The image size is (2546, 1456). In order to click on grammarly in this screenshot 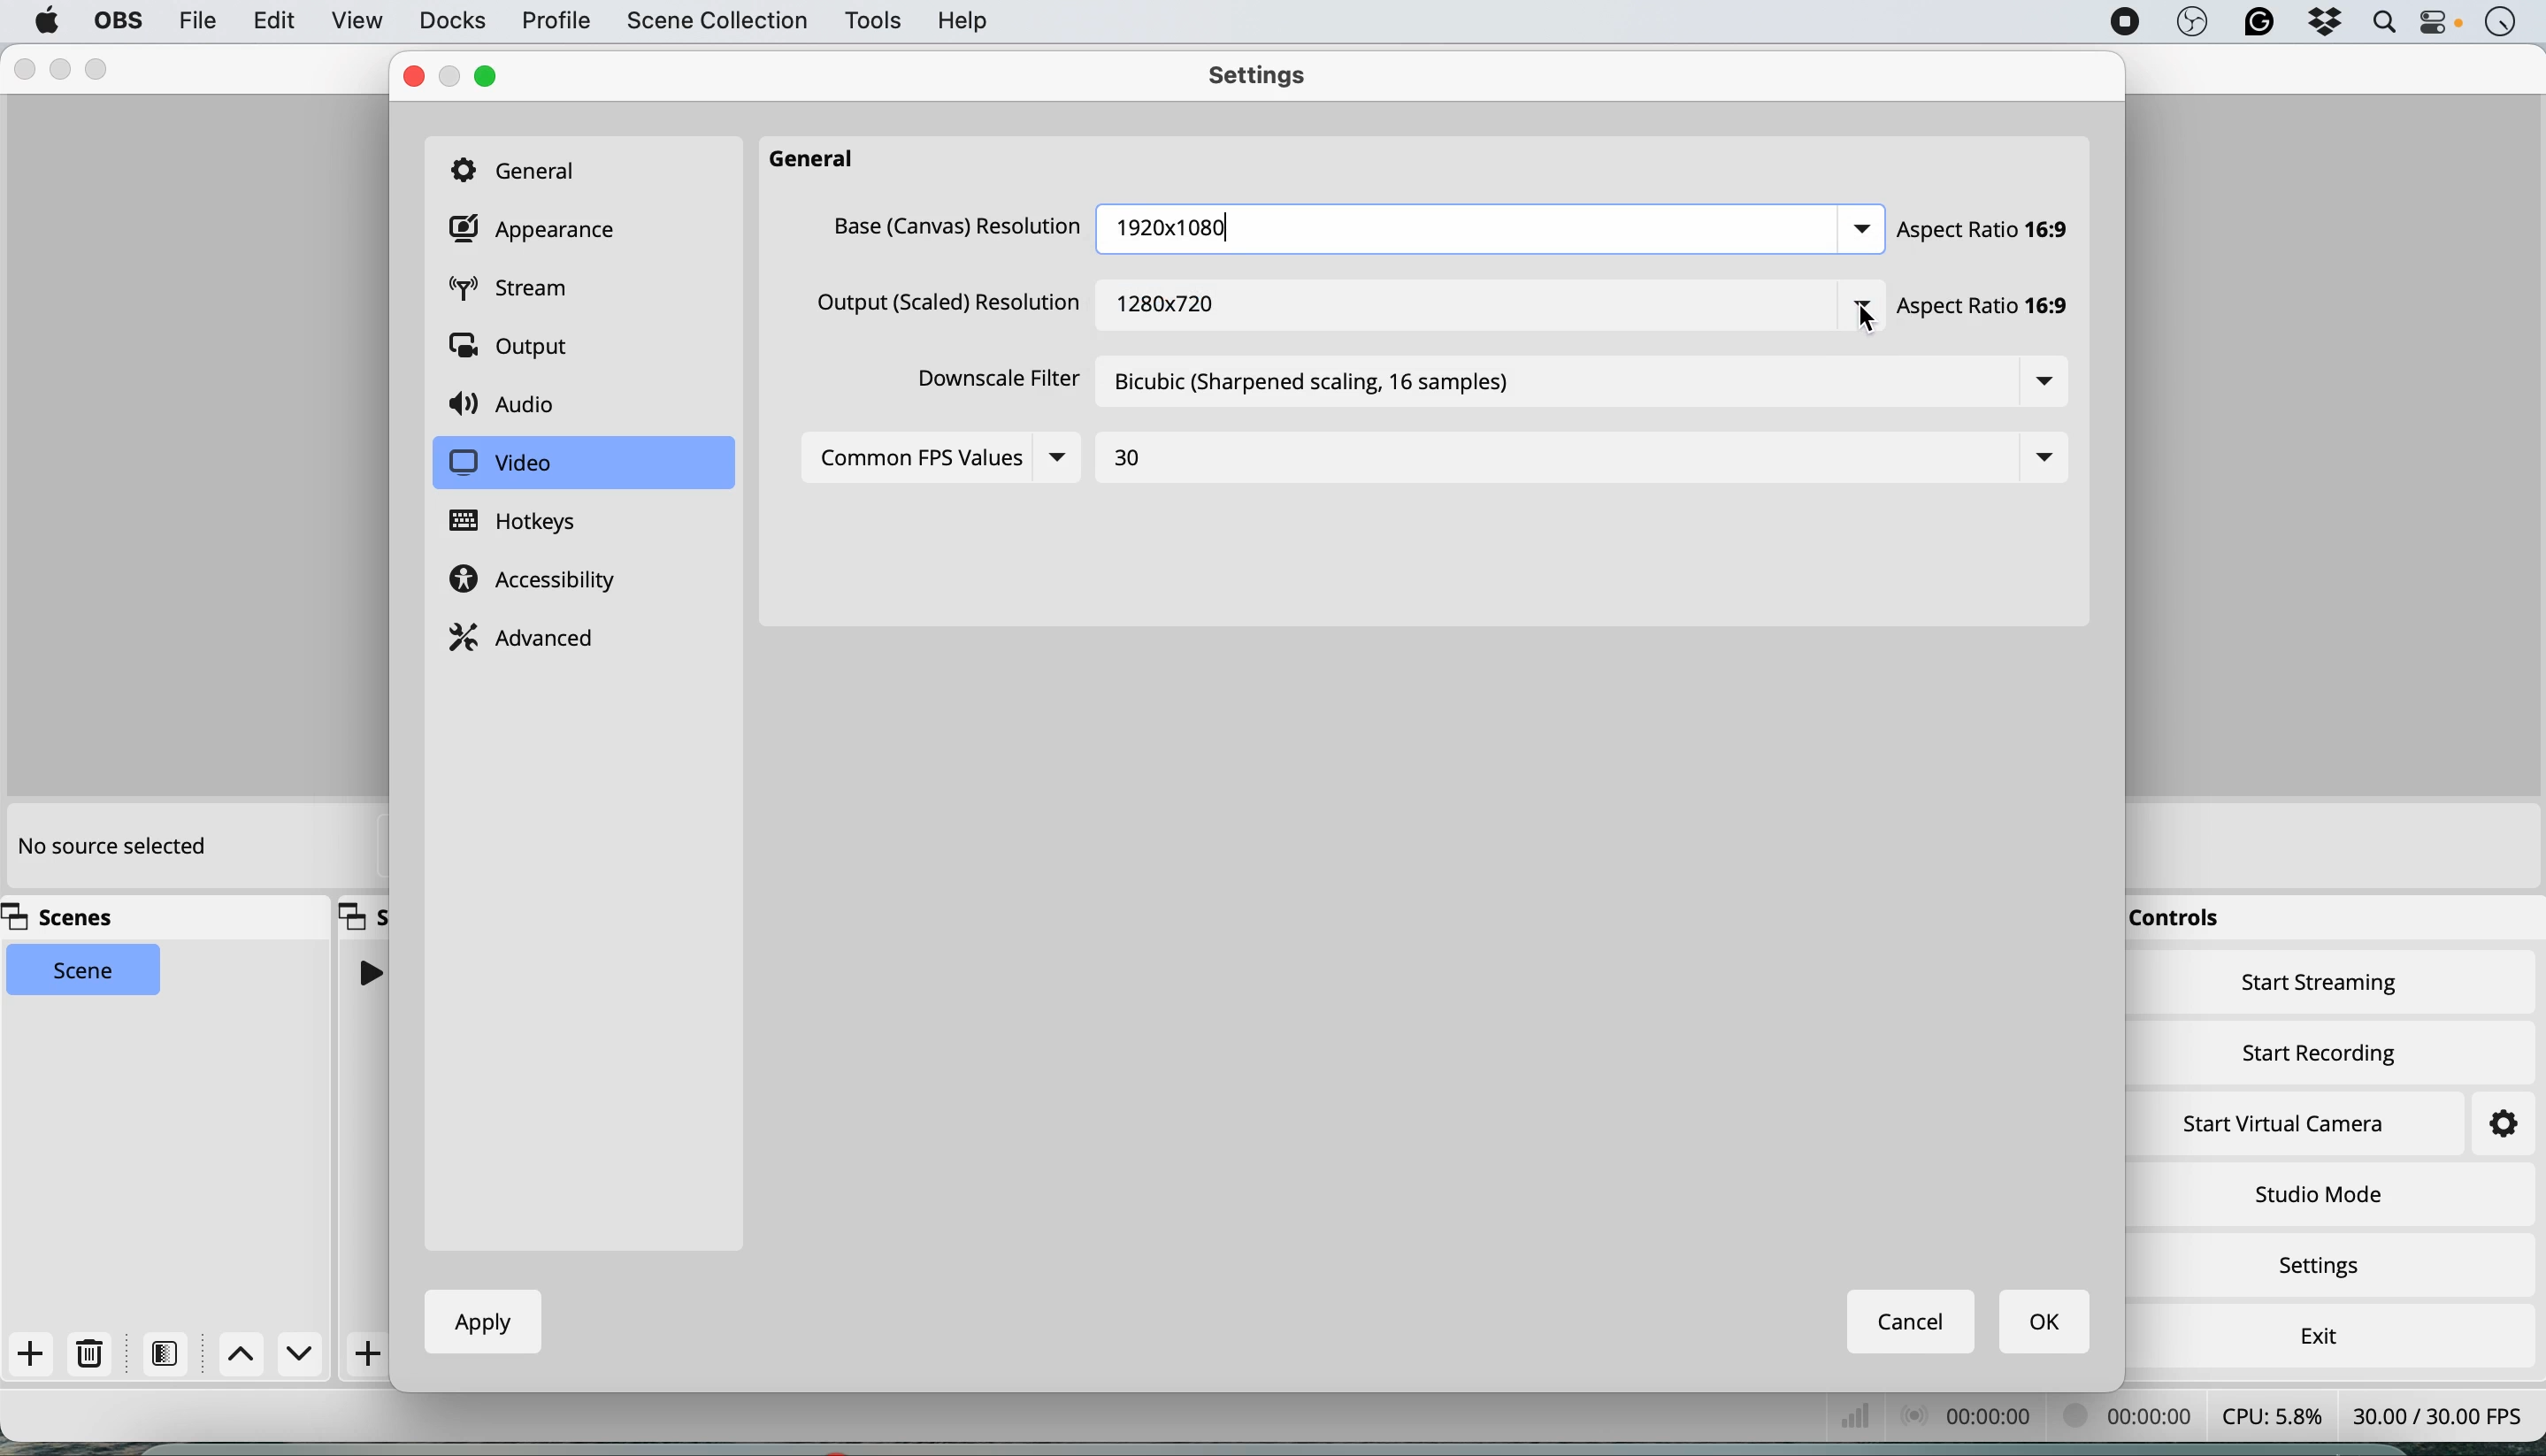, I will do `click(2259, 24)`.